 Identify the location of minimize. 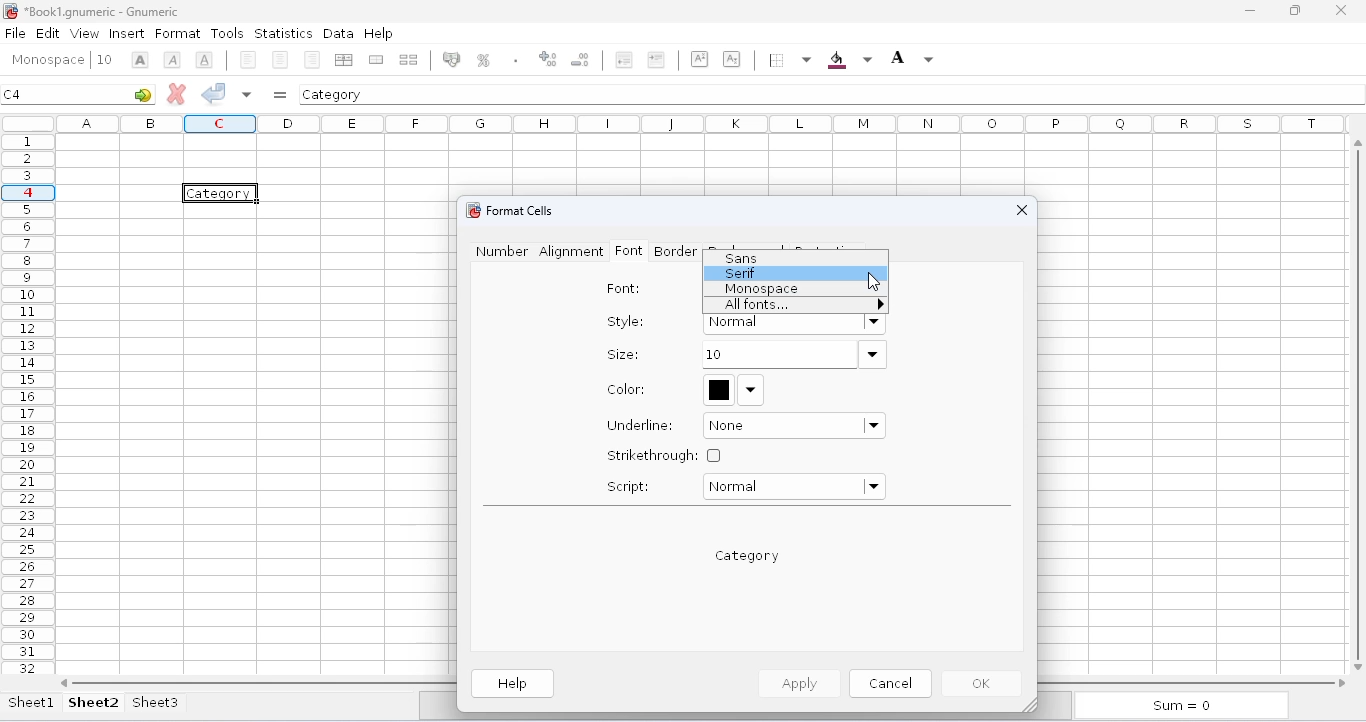
(1250, 11).